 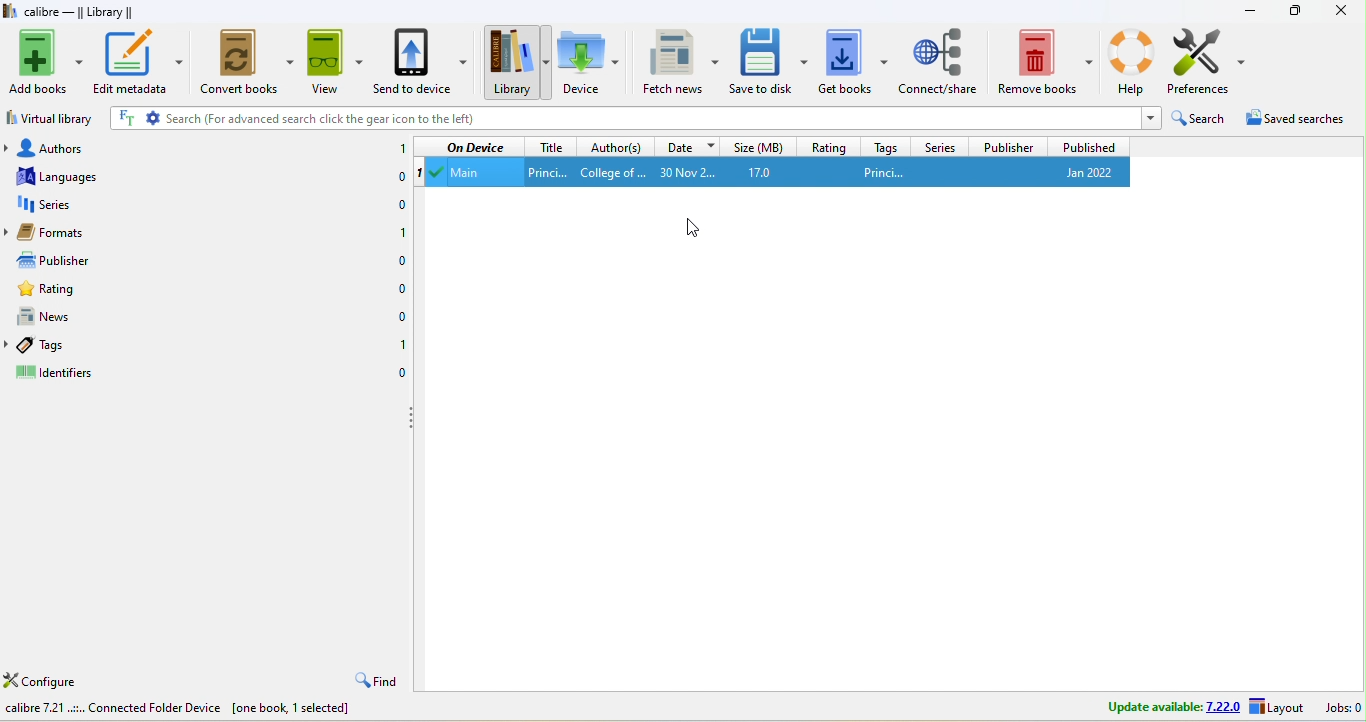 What do you see at coordinates (1295, 9) in the screenshot?
I see `resize` at bounding box center [1295, 9].